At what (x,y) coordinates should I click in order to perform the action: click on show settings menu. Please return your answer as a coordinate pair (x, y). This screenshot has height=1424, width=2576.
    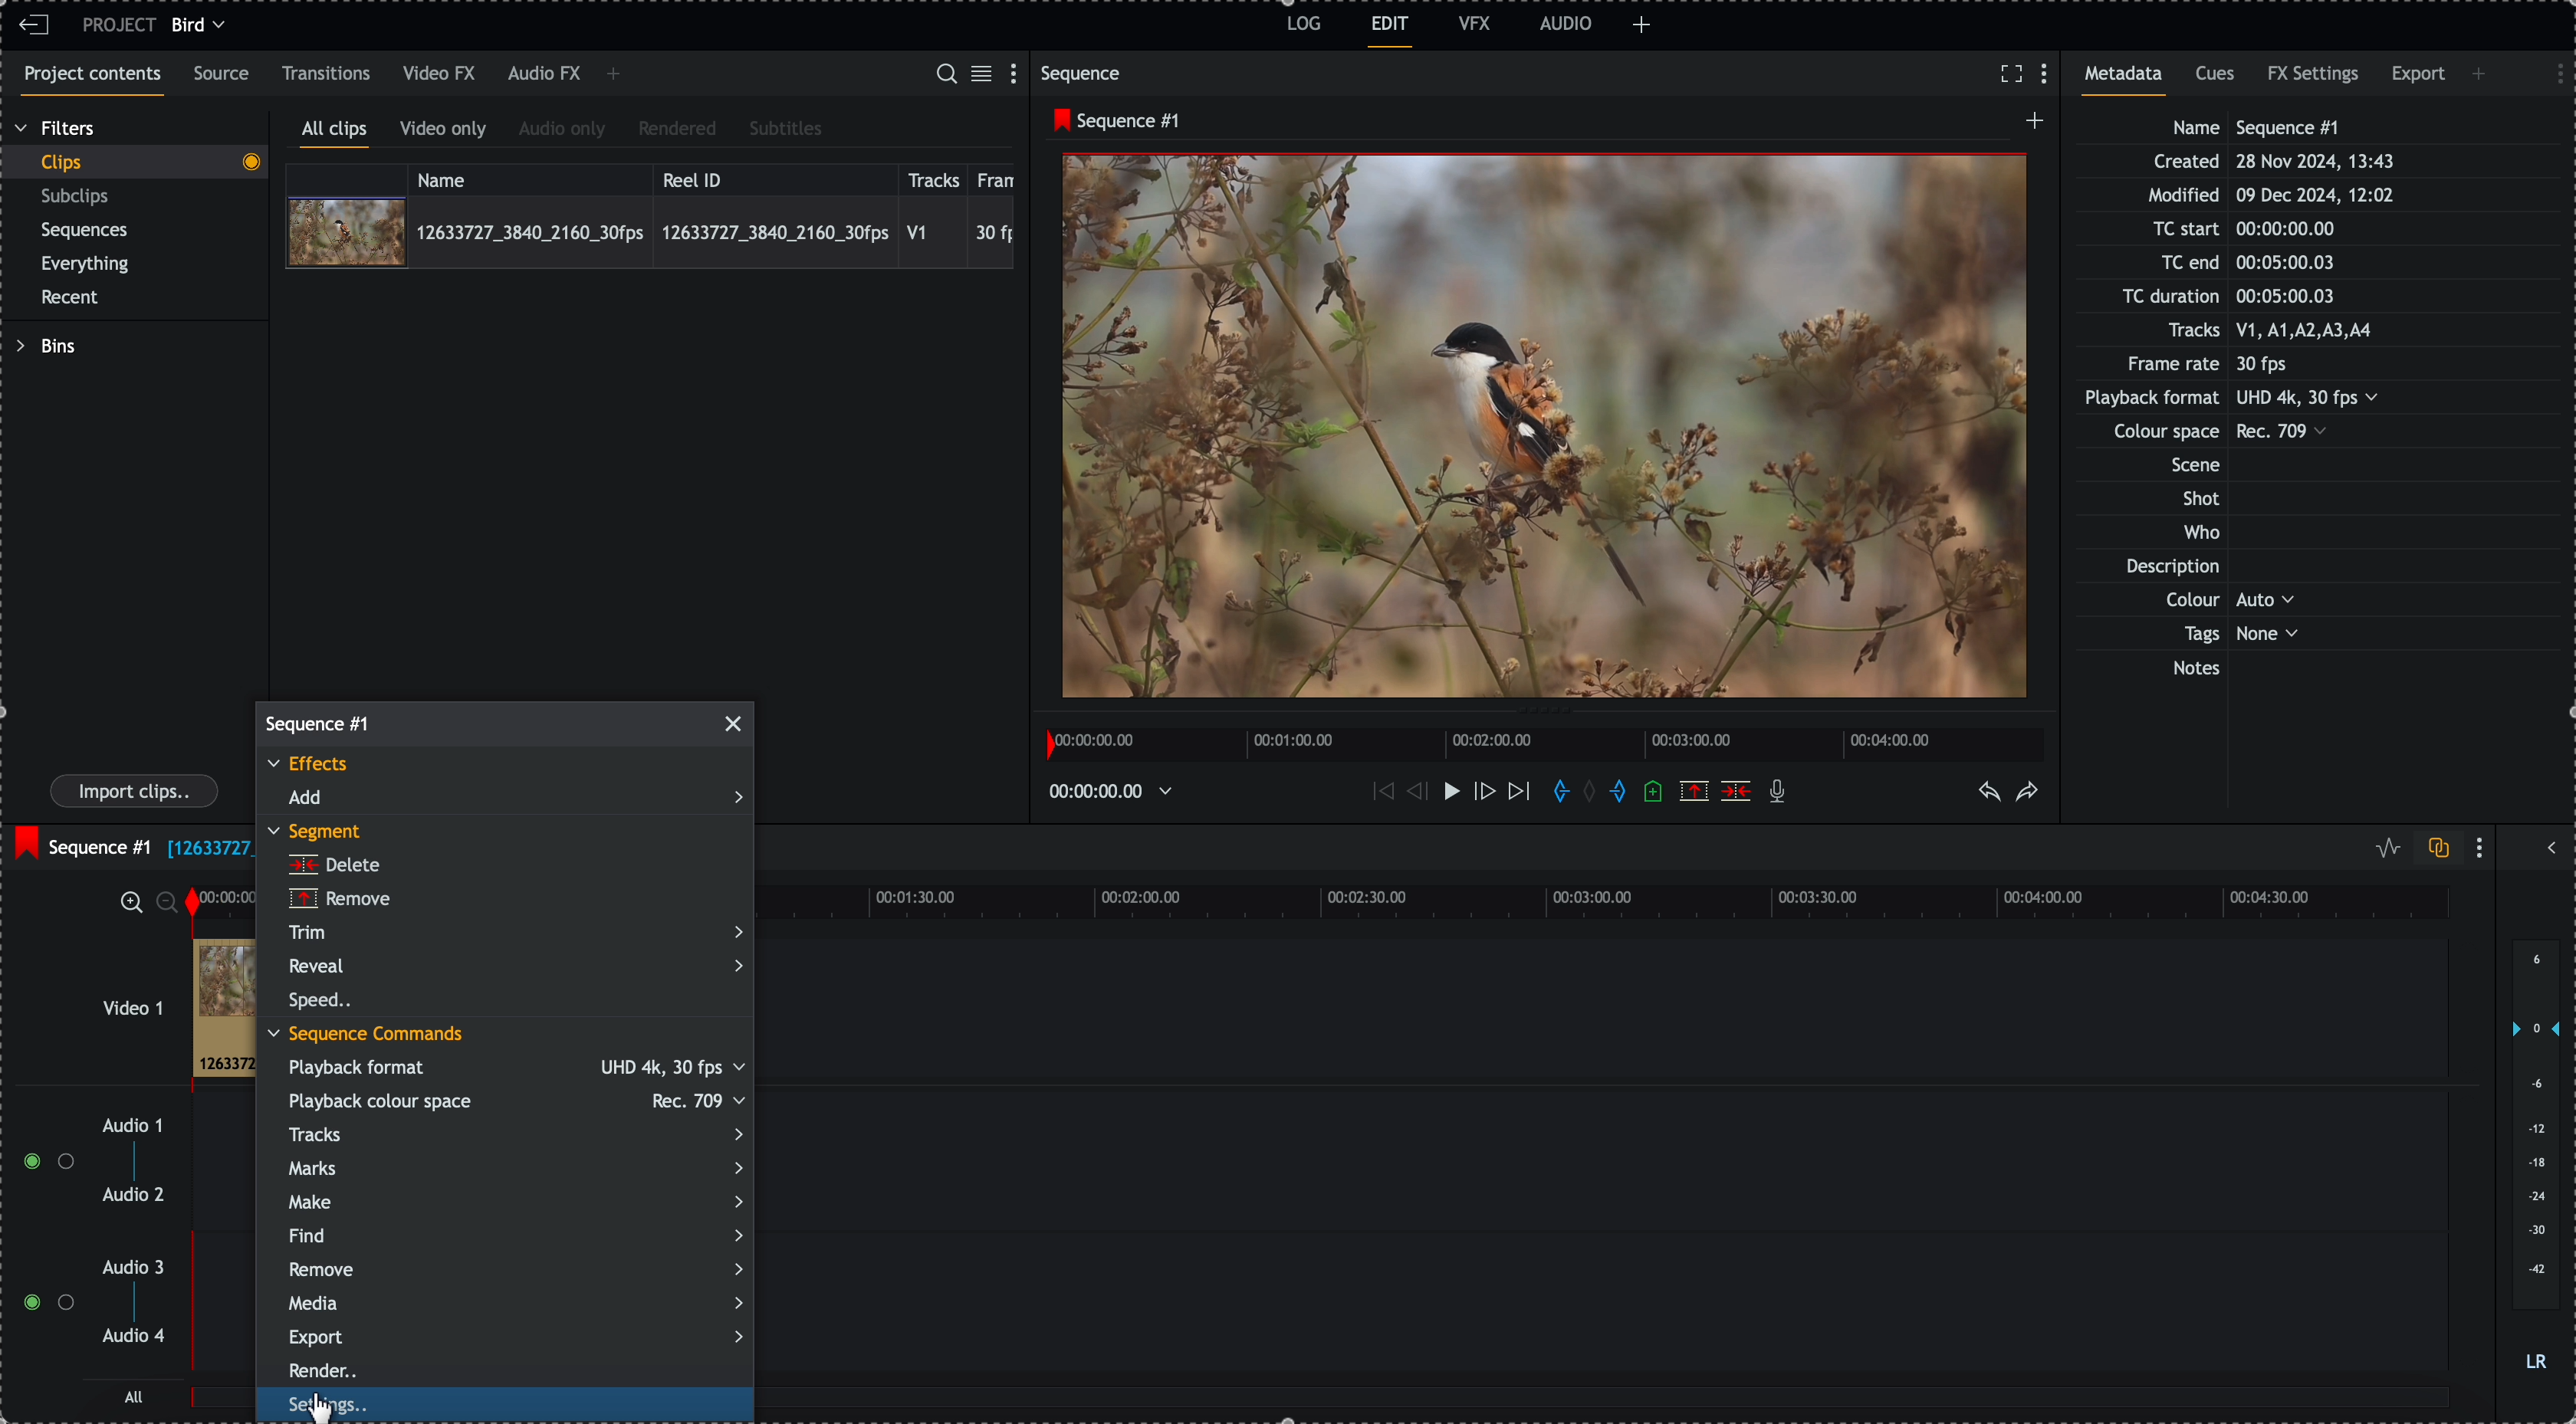
    Looking at the image, I should click on (1018, 72).